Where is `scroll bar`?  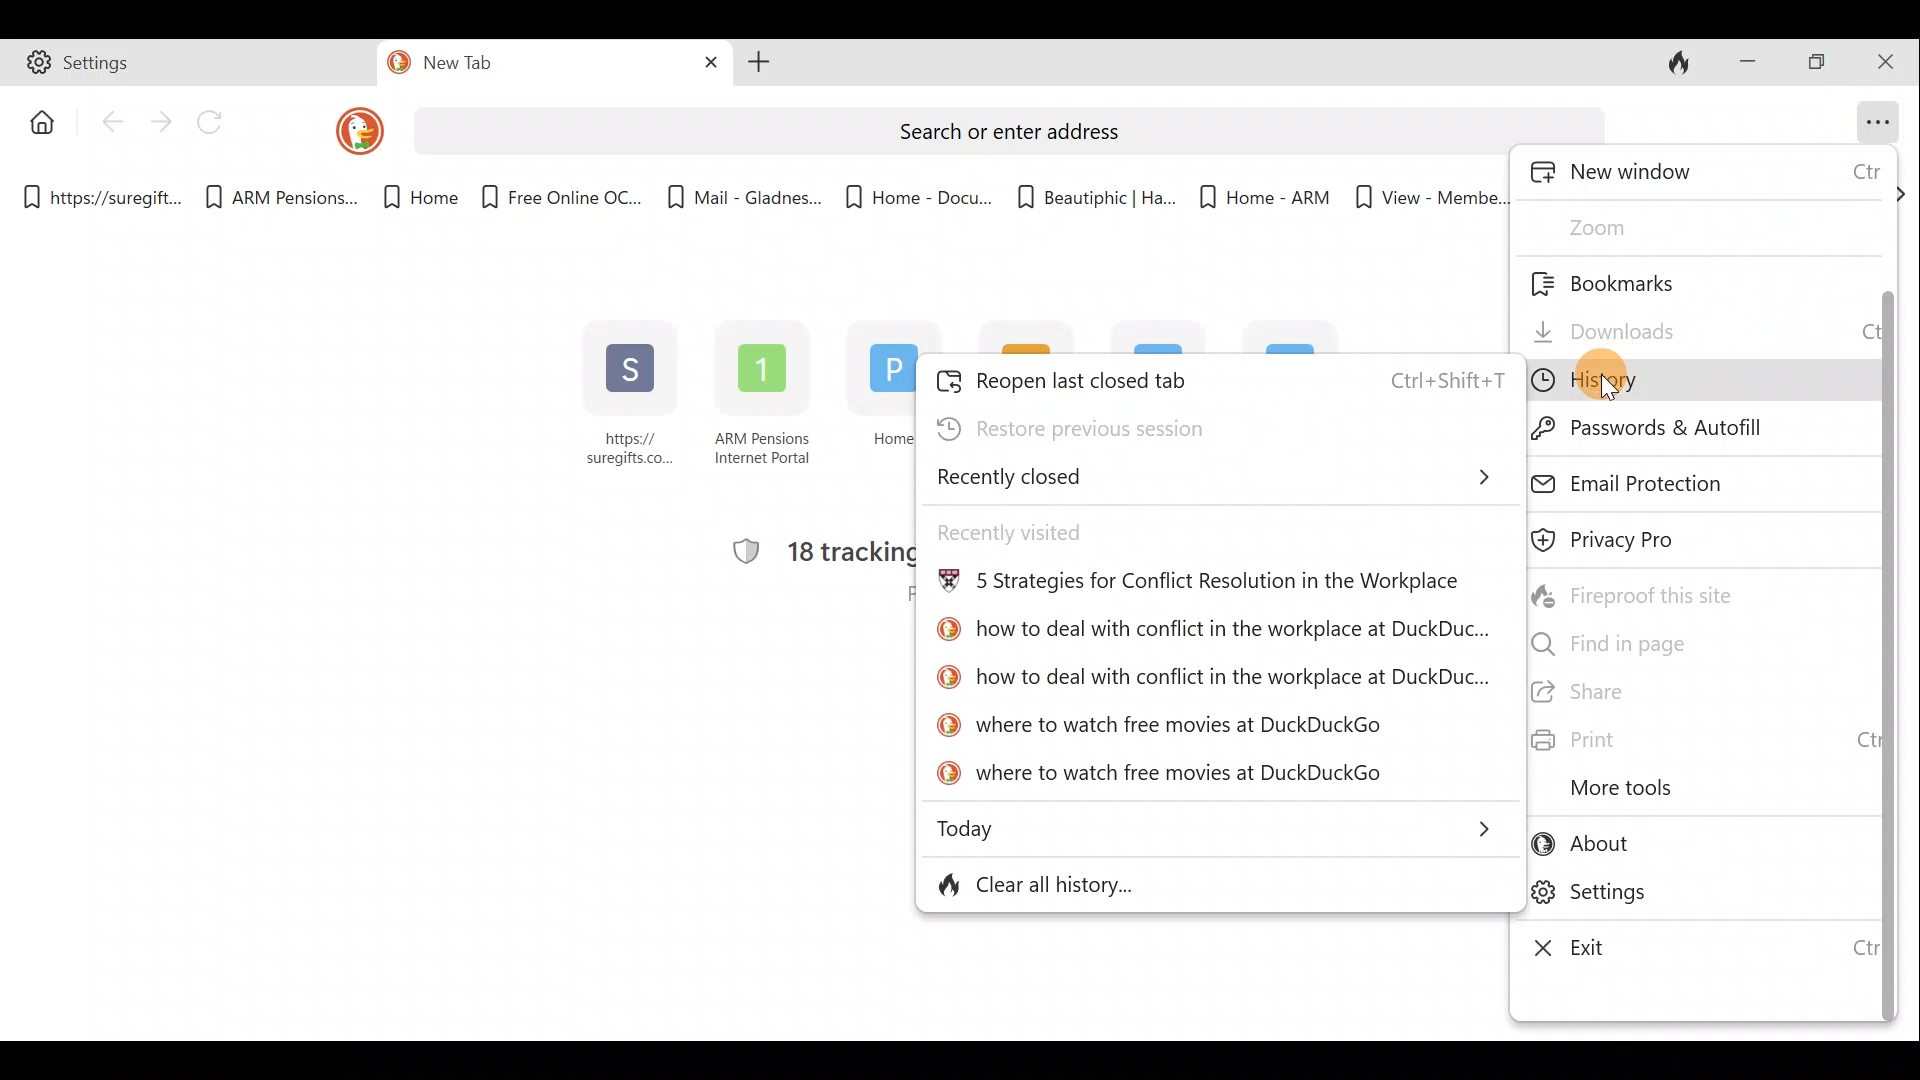
scroll bar is located at coordinates (1886, 616).